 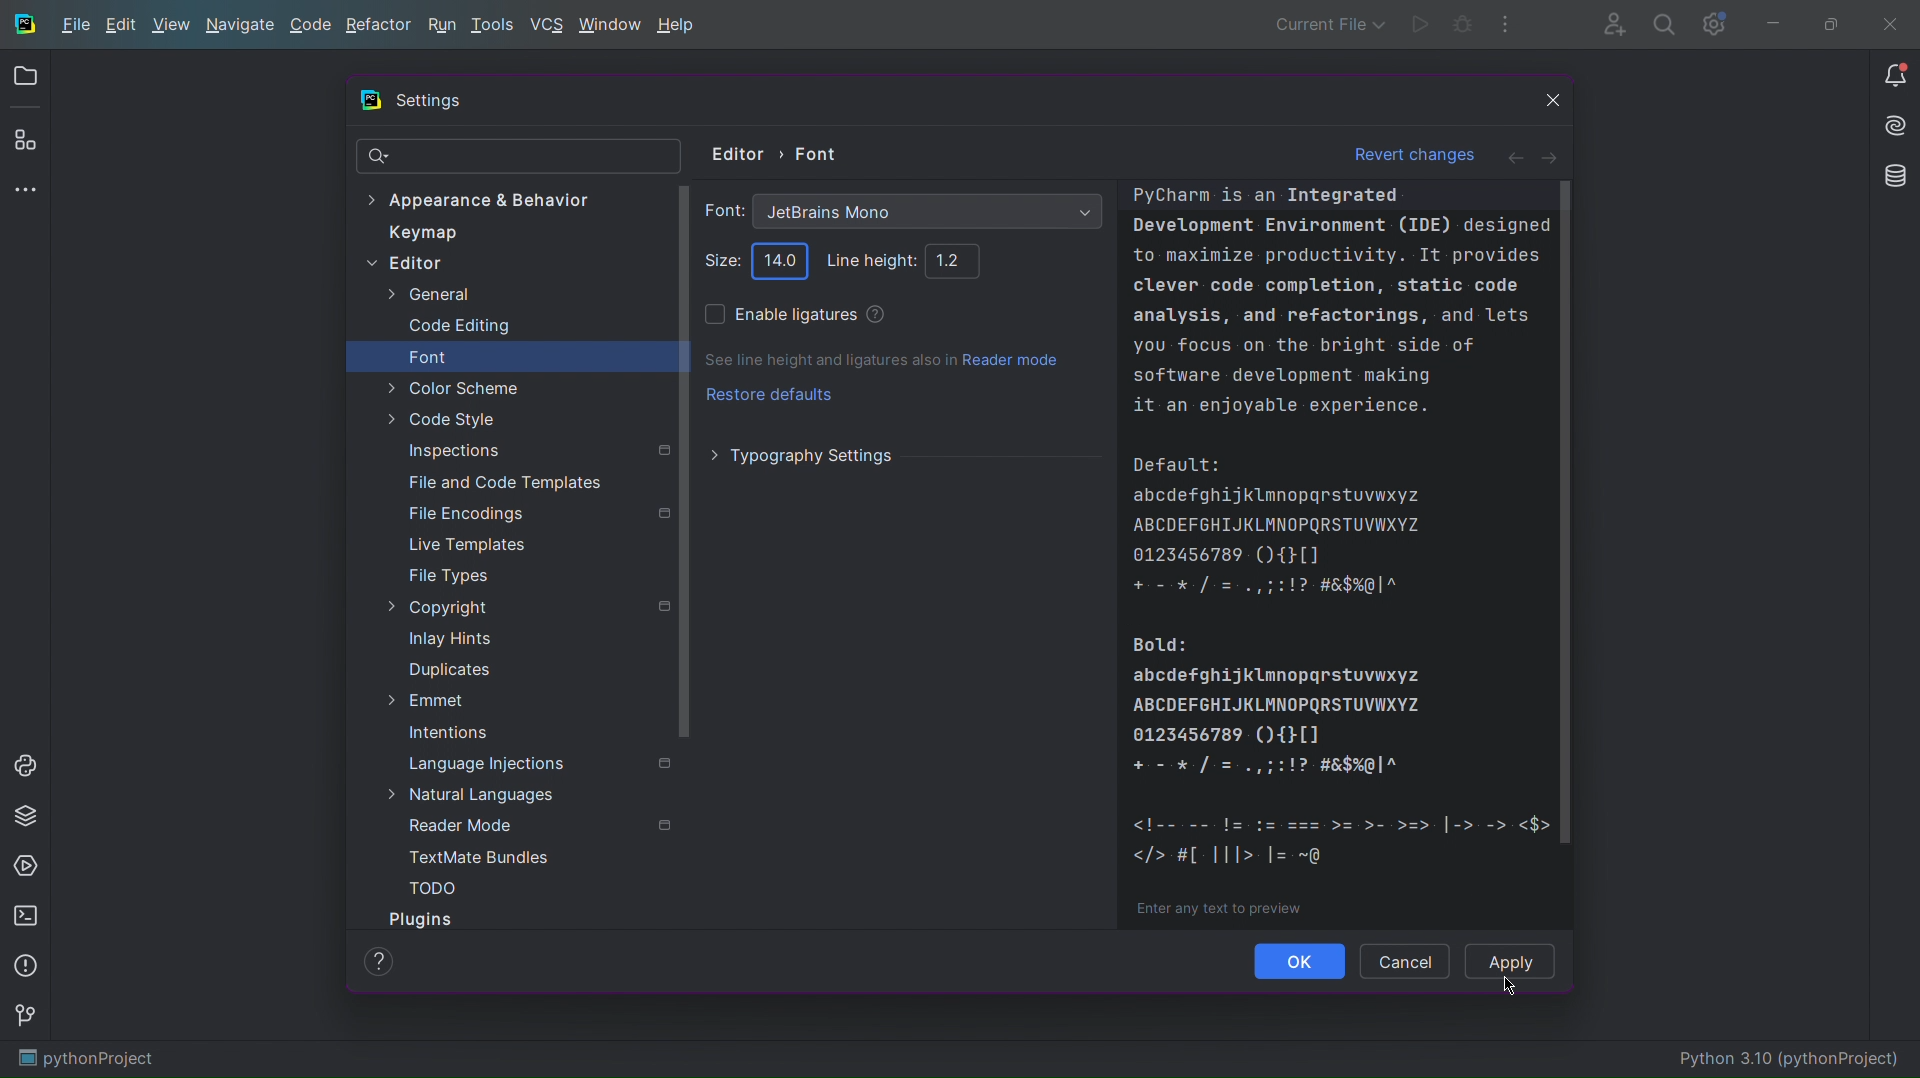 What do you see at coordinates (428, 357) in the screenshot?
I see `Font` at bounding box center [428, 357].